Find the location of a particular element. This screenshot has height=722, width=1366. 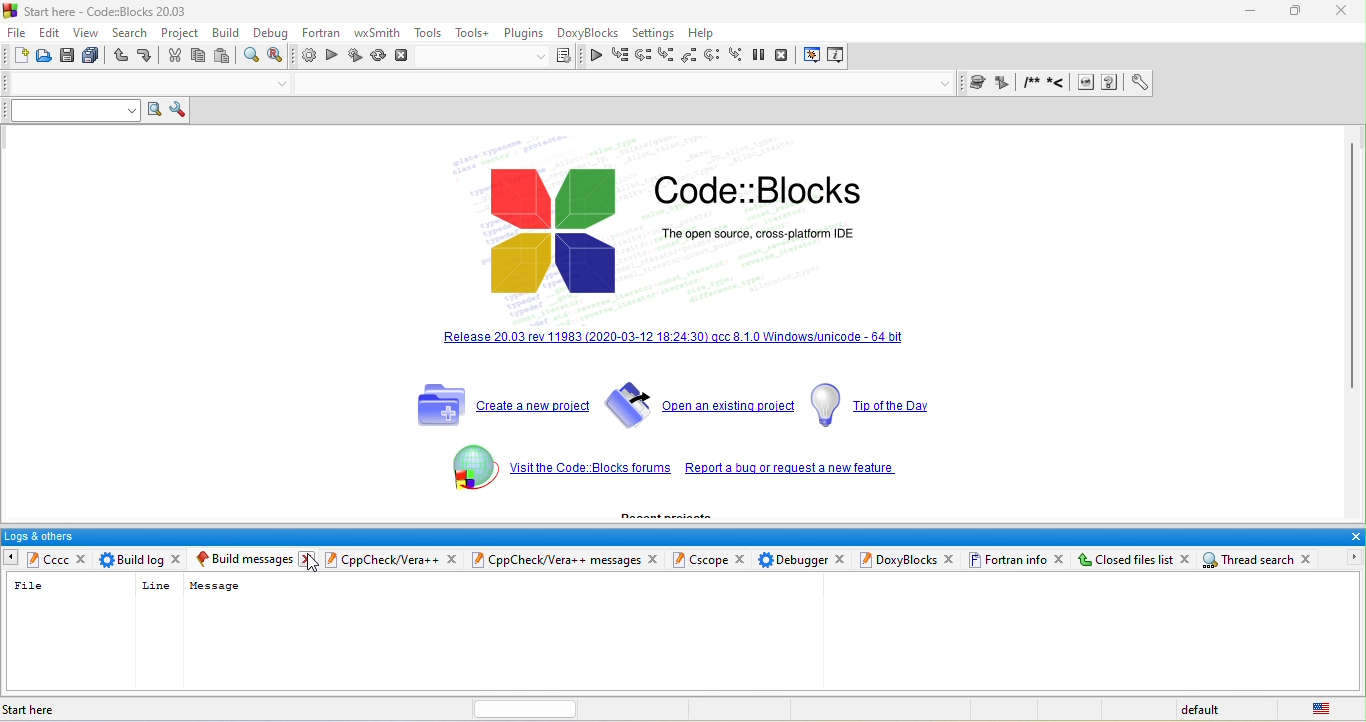

save everything is located at coordinates (92, 57).